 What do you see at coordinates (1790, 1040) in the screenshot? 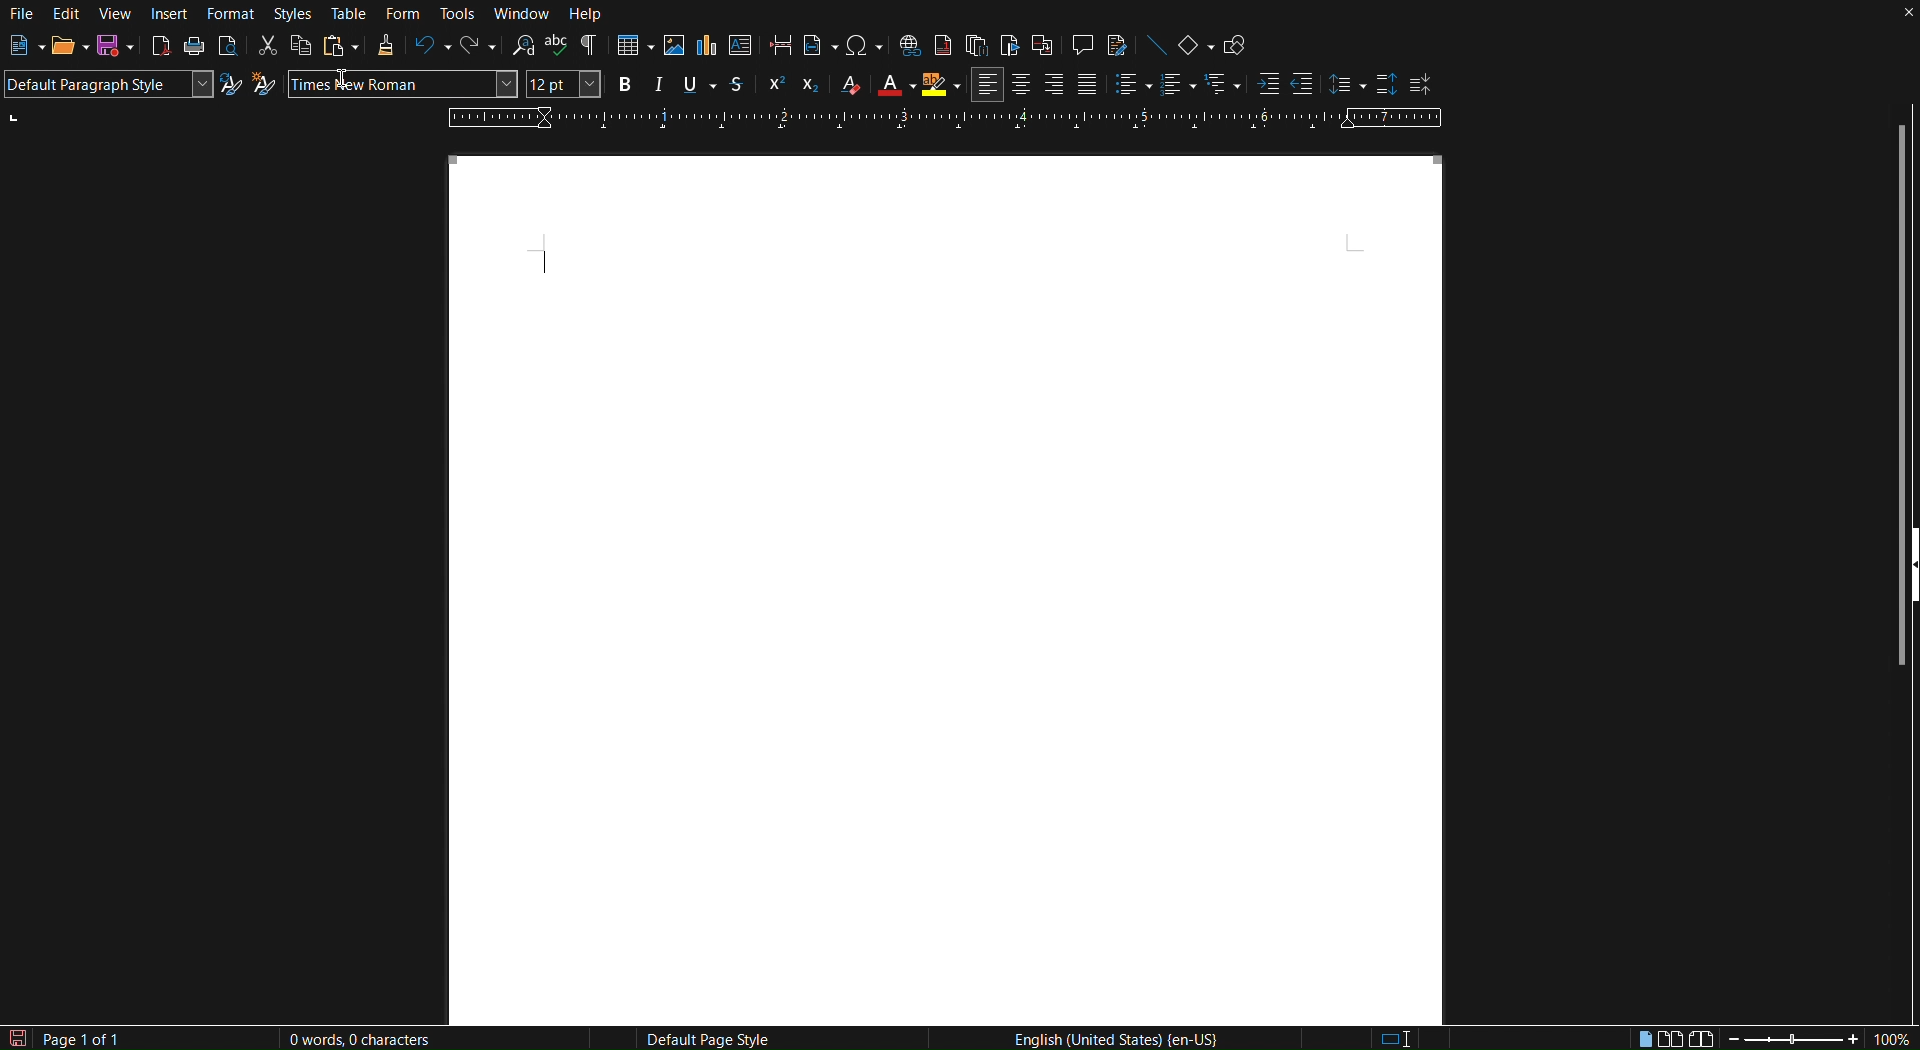
I see `Zoom slider` at bounding box center [1790, 1040].